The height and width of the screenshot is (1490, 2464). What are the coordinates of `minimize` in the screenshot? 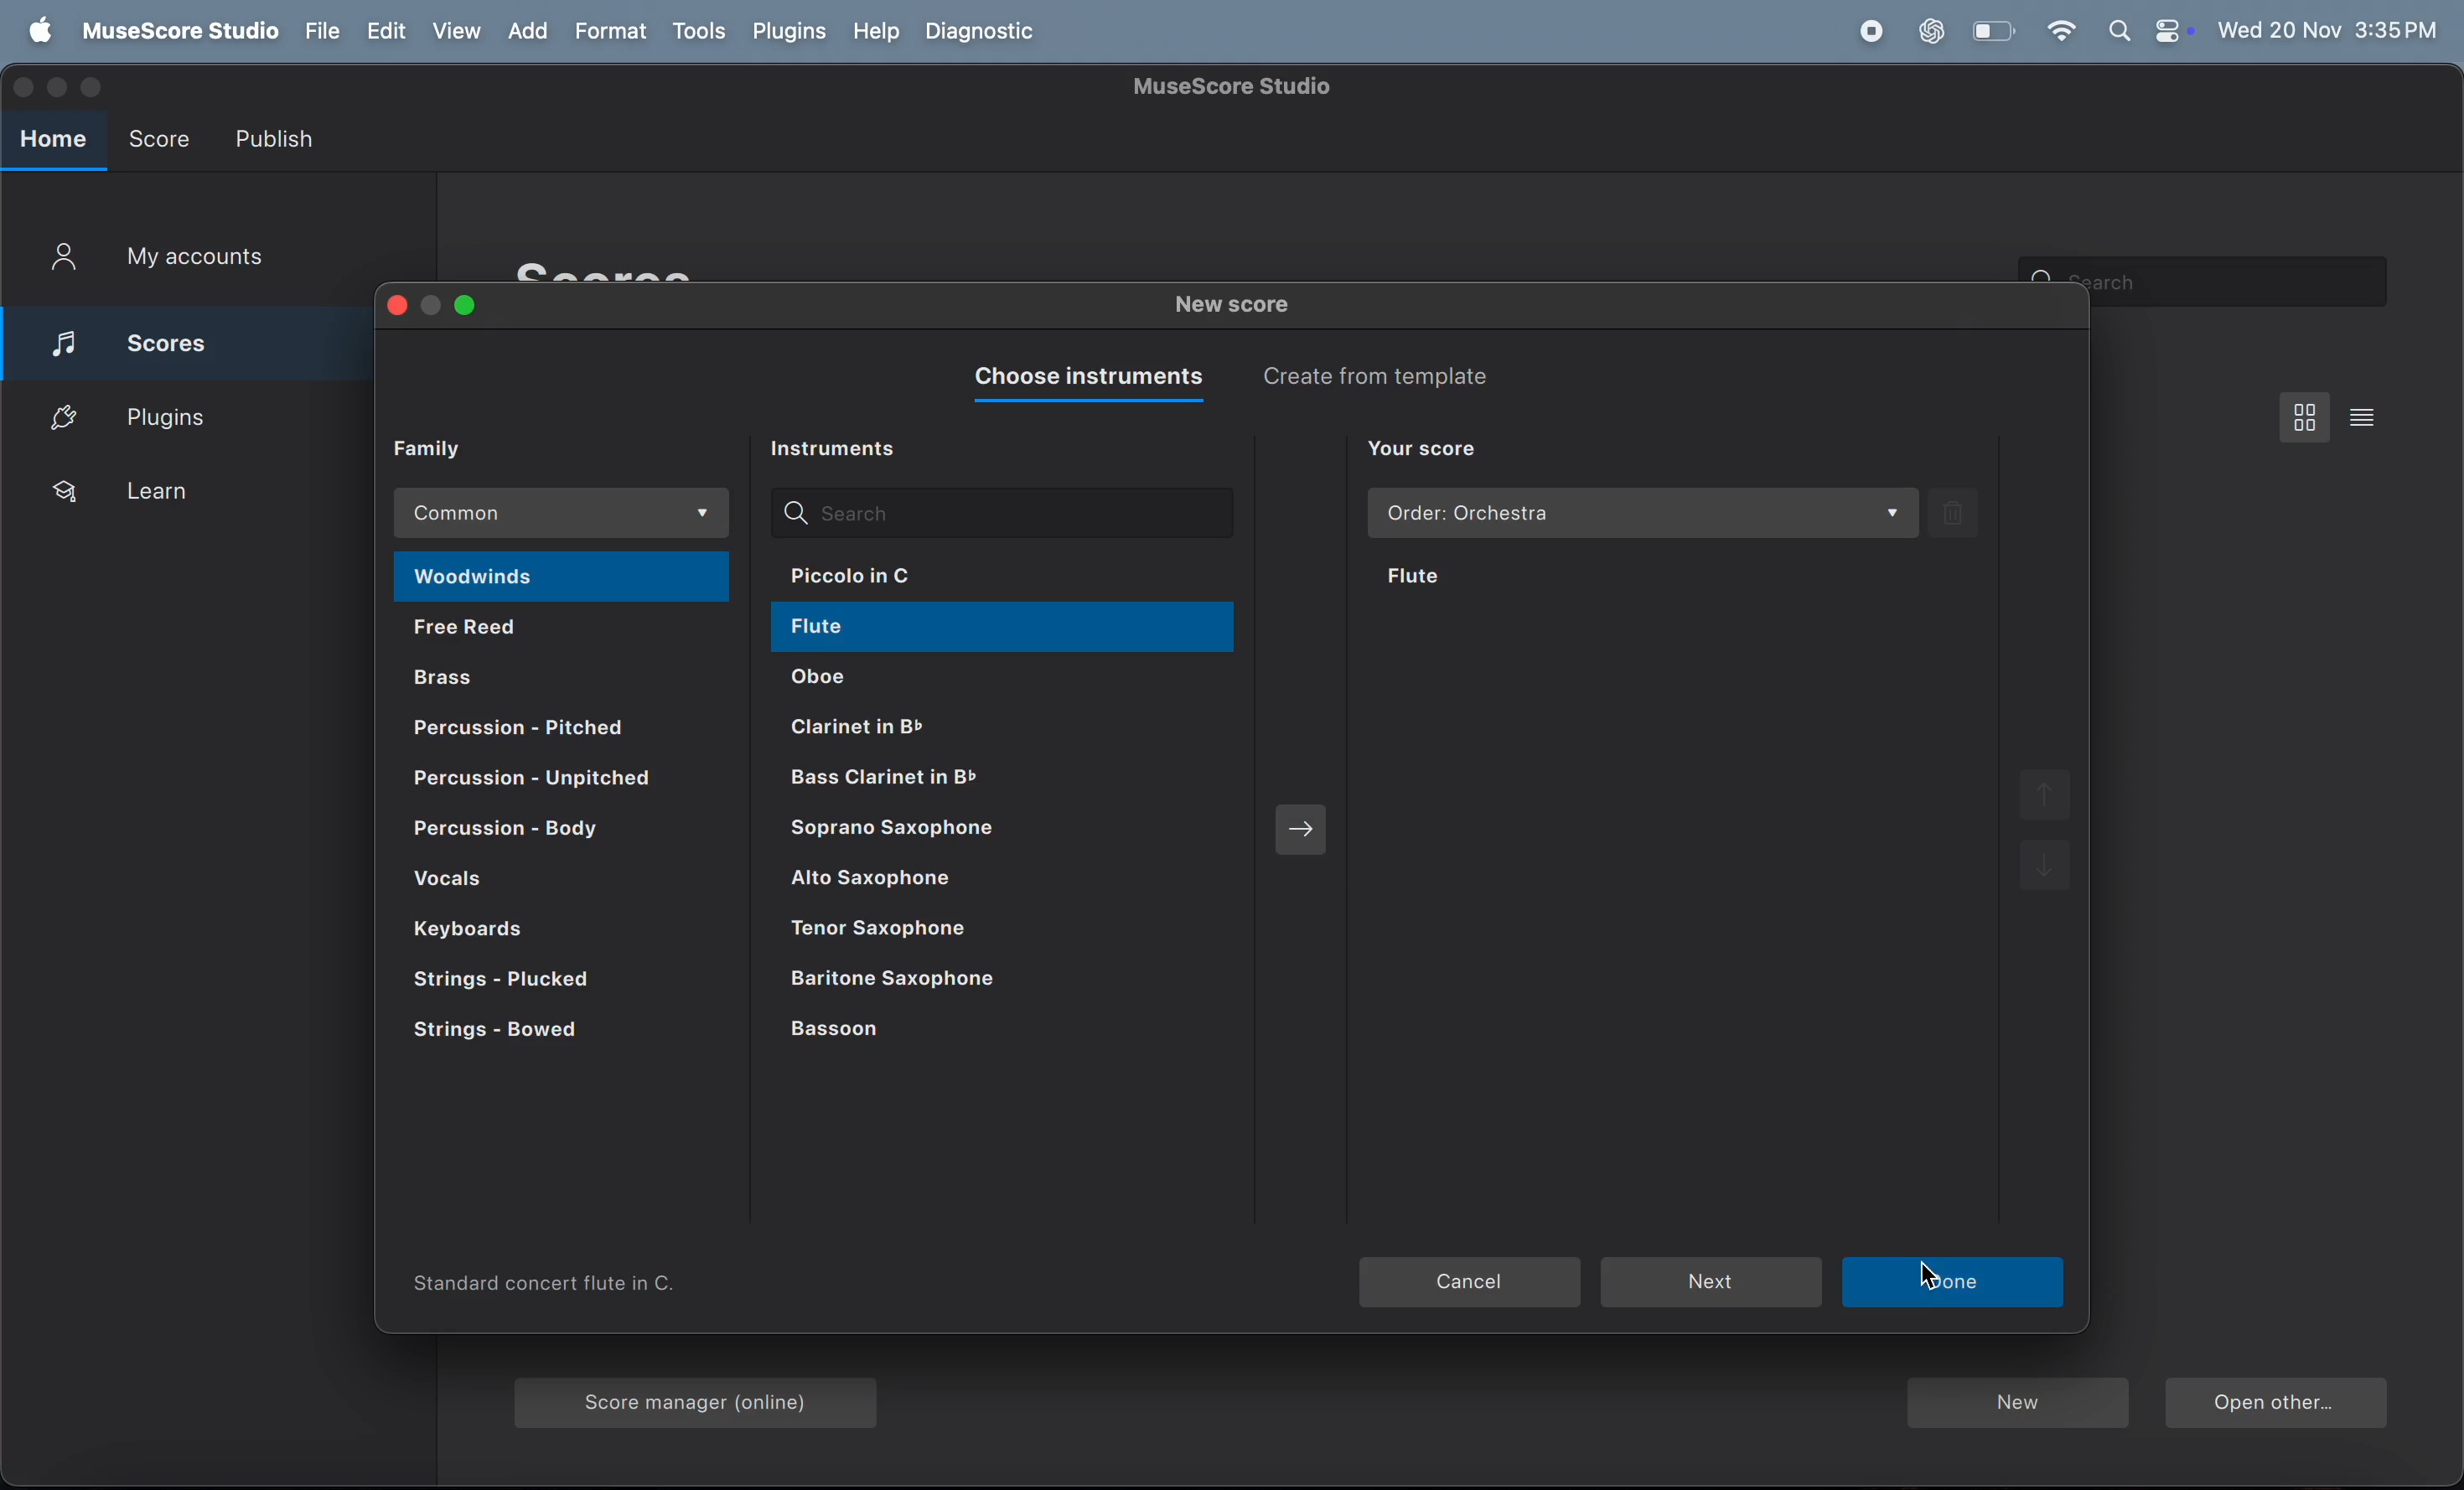 It's located at (61, 85).